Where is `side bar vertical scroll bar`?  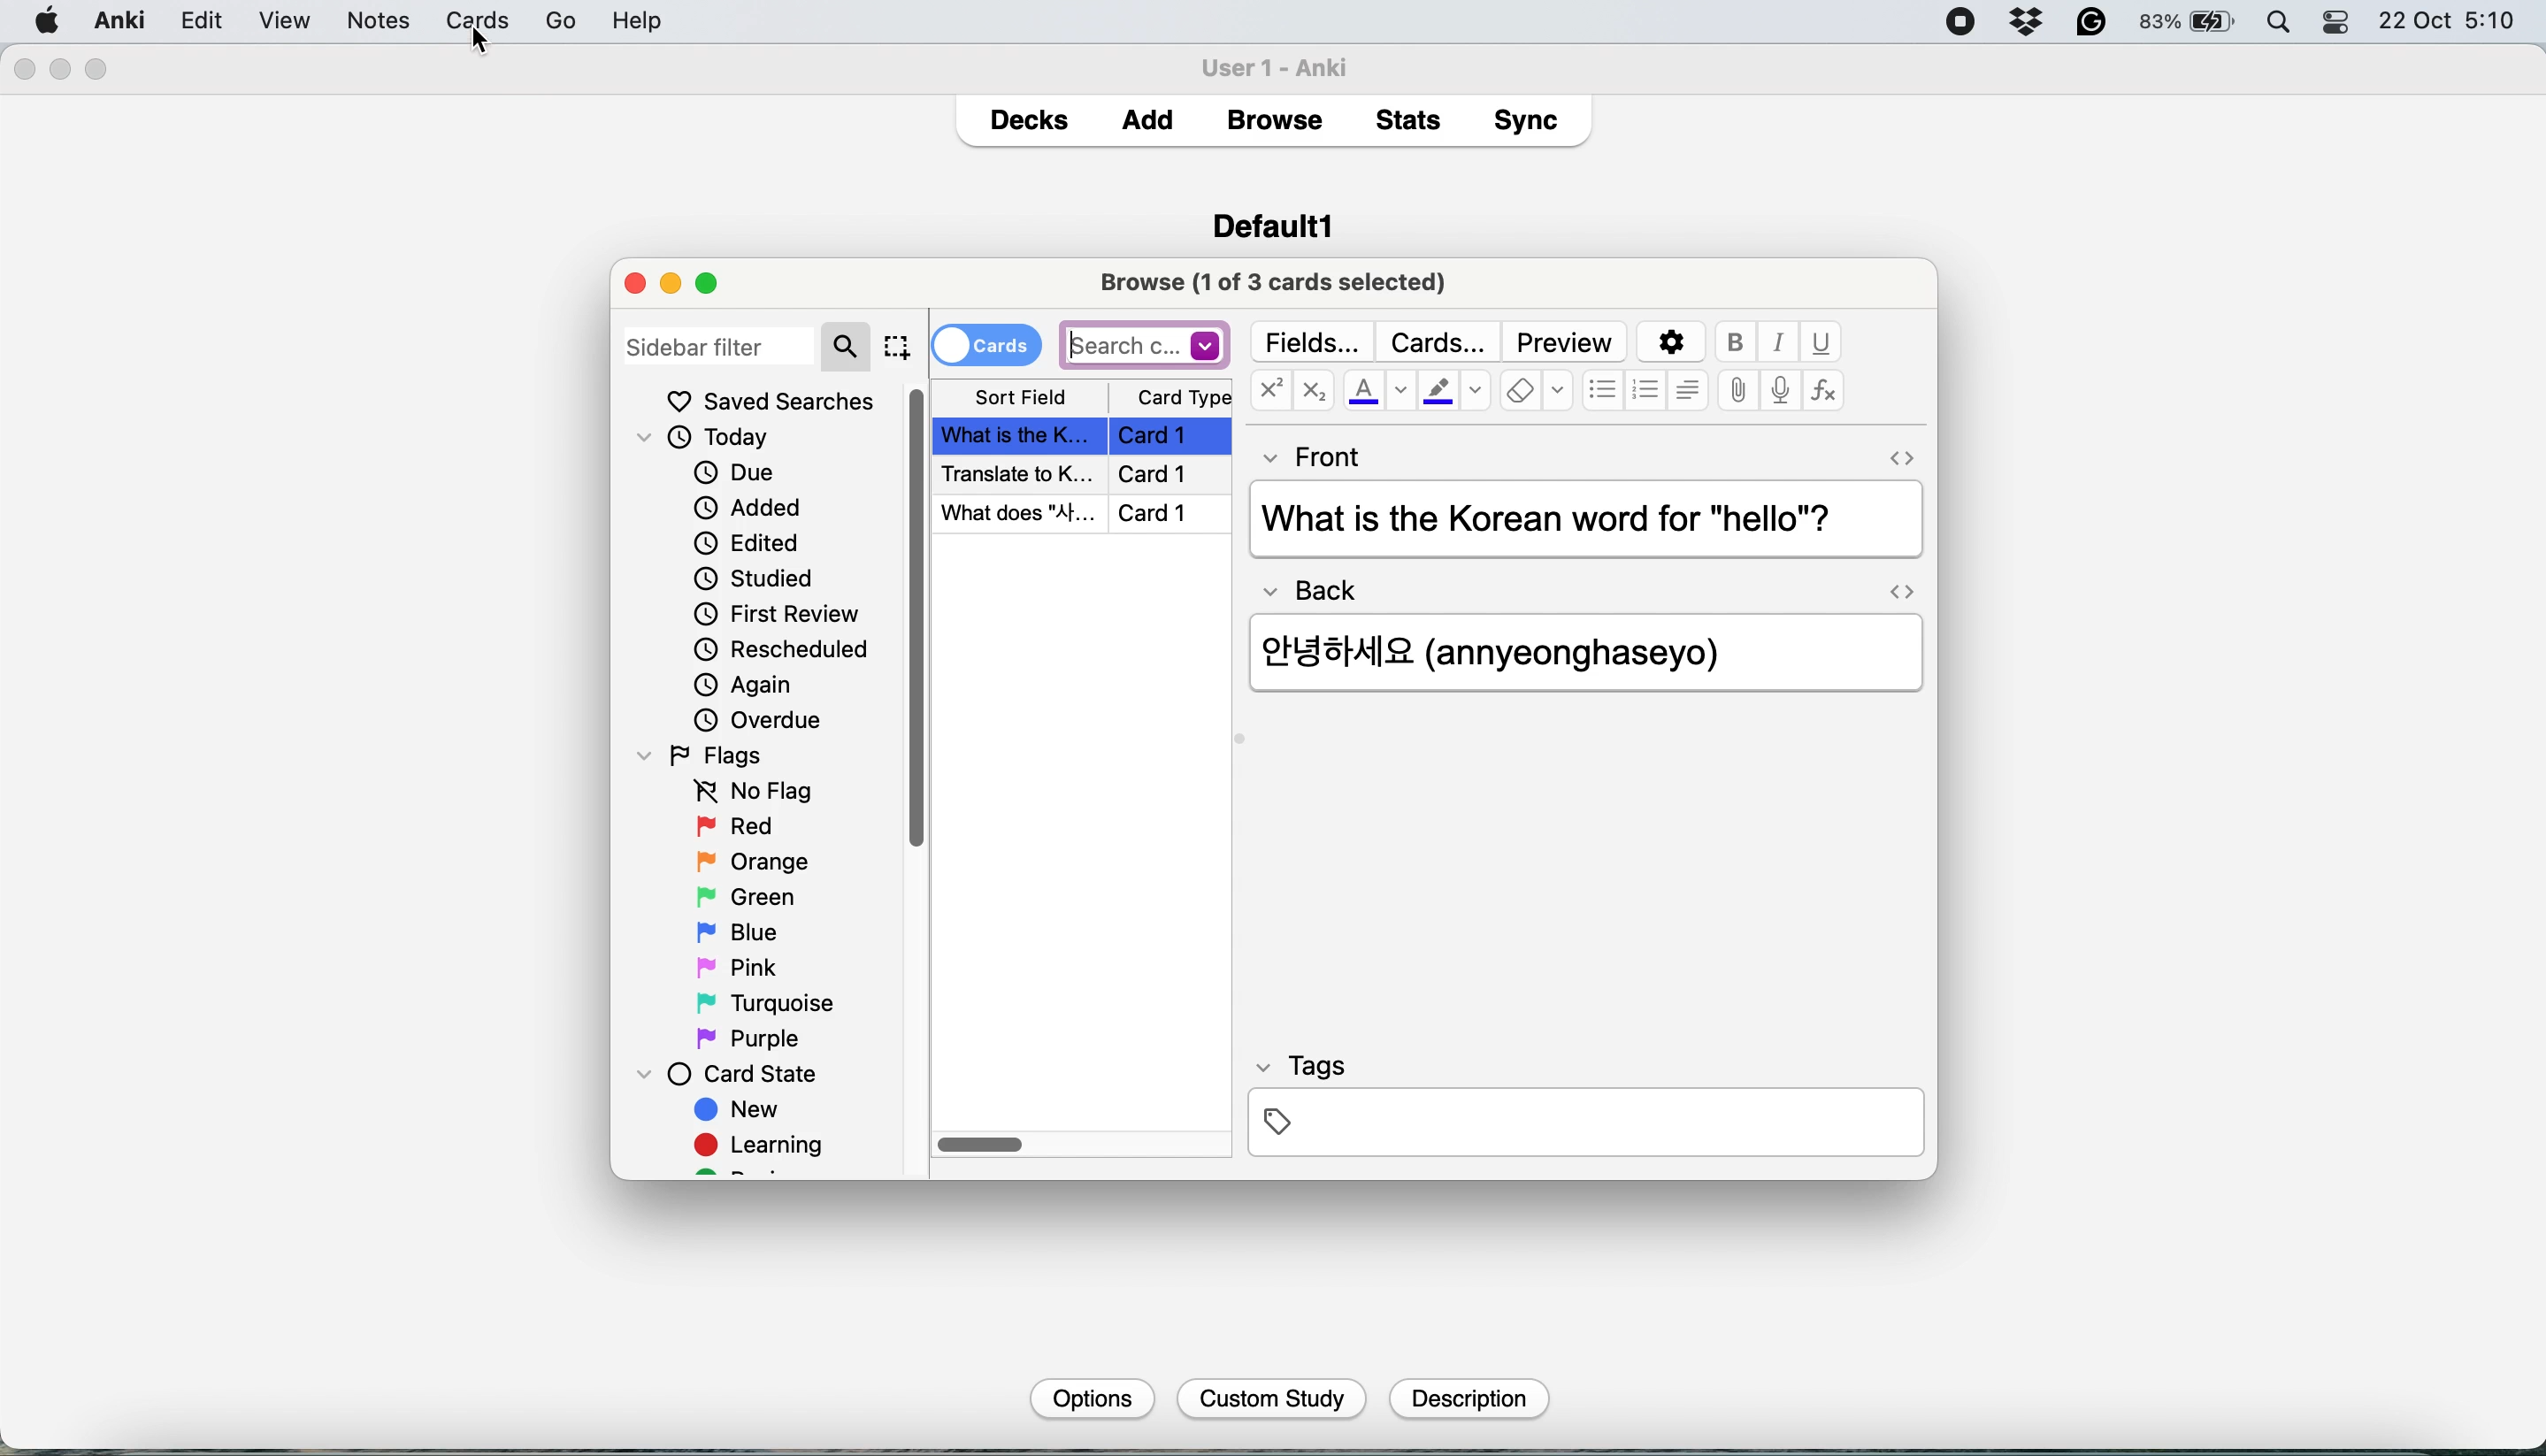 side bar vertical scroll bar is located at coordinates (919, 618).